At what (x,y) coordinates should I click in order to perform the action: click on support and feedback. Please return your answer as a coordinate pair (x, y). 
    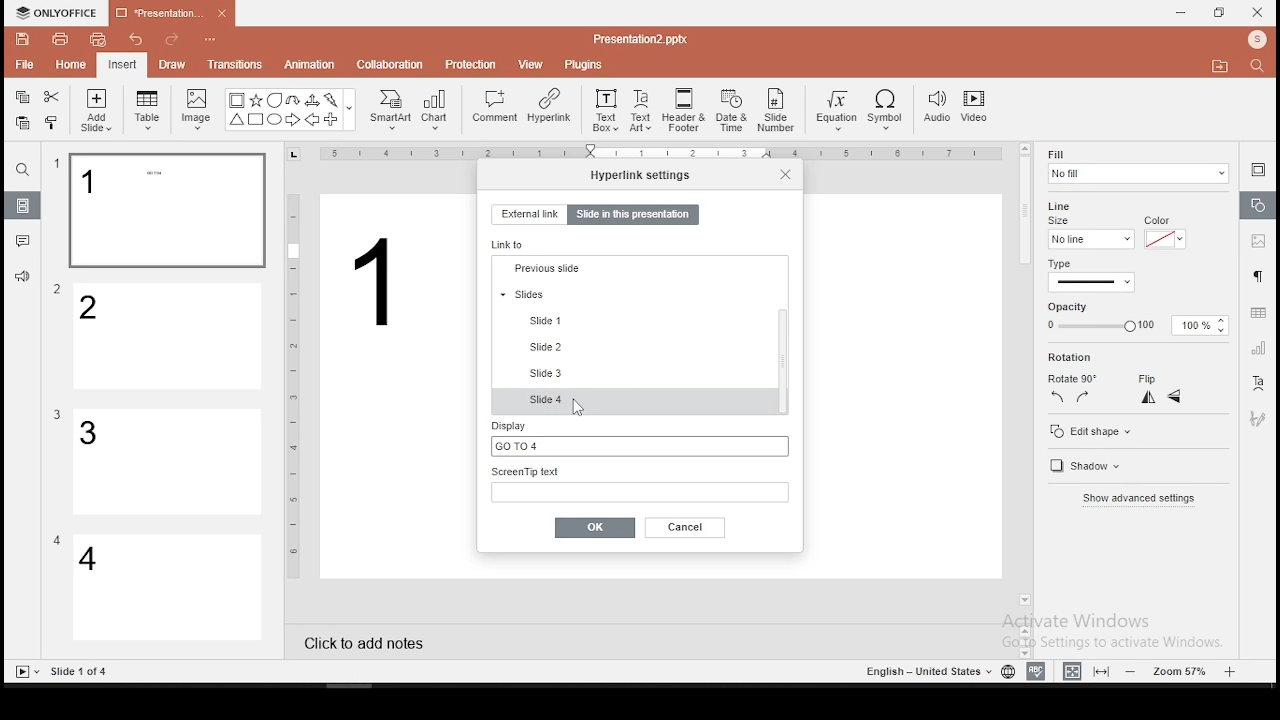
    Looking at the image, I should click on (22, 279).